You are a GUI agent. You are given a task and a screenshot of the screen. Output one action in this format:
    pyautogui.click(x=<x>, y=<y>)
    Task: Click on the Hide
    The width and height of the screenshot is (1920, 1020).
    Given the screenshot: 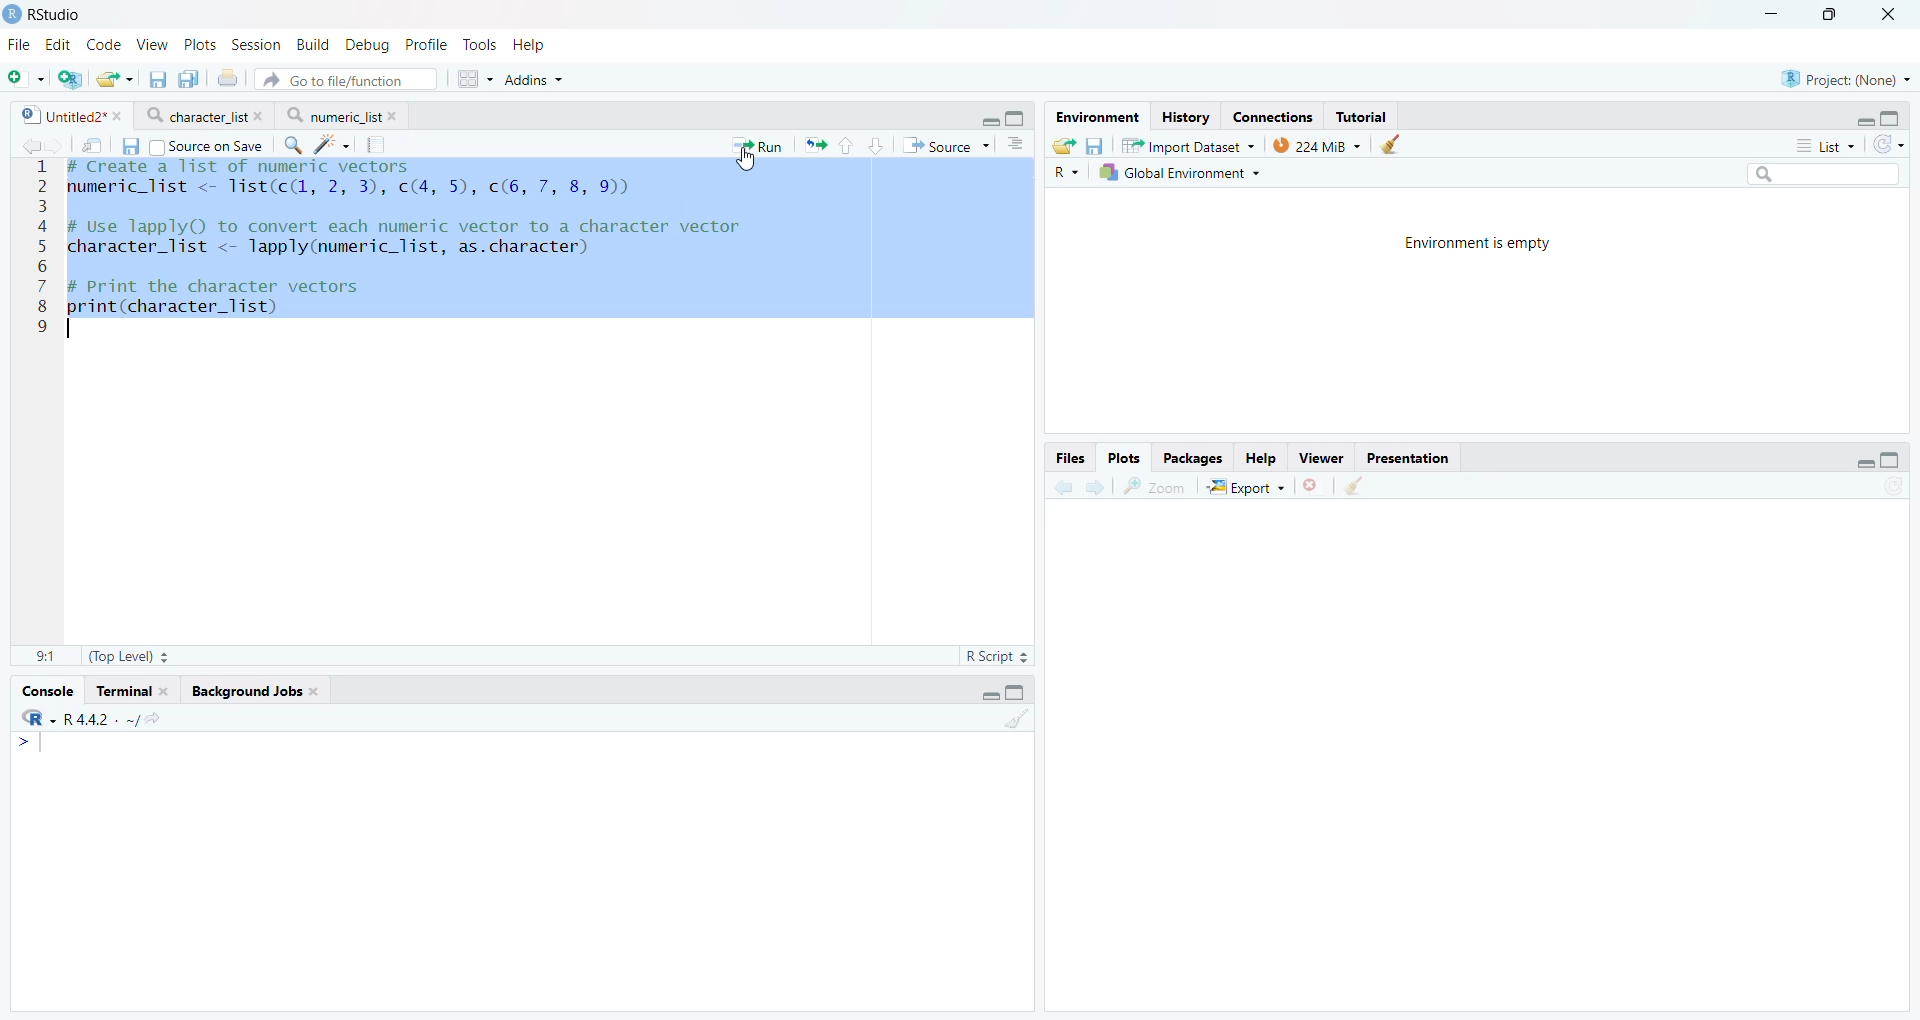 What is the action you would take?
    pyautogui.click(x=989, y=121)
    